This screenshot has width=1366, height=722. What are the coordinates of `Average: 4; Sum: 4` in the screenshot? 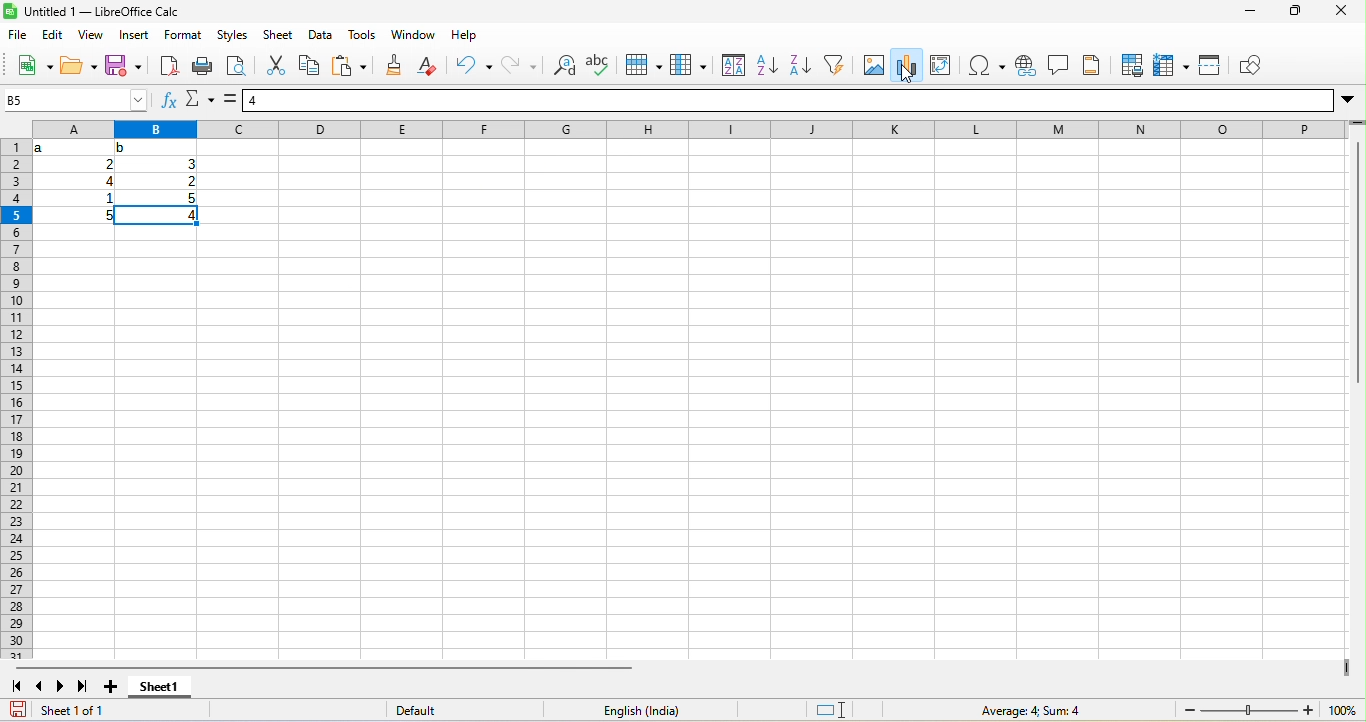 It's located at (1029, 710).